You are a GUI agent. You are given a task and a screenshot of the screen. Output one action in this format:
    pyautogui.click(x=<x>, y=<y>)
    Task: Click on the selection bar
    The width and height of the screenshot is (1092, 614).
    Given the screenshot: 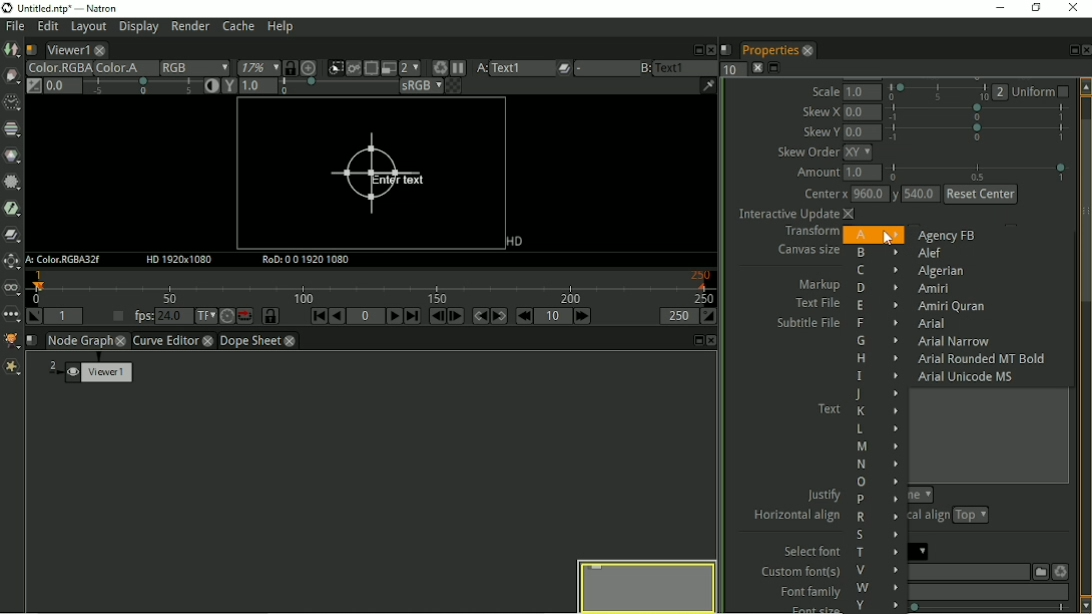 What is the action you would take?
    pyautogui.click(x=336, y=87)
    